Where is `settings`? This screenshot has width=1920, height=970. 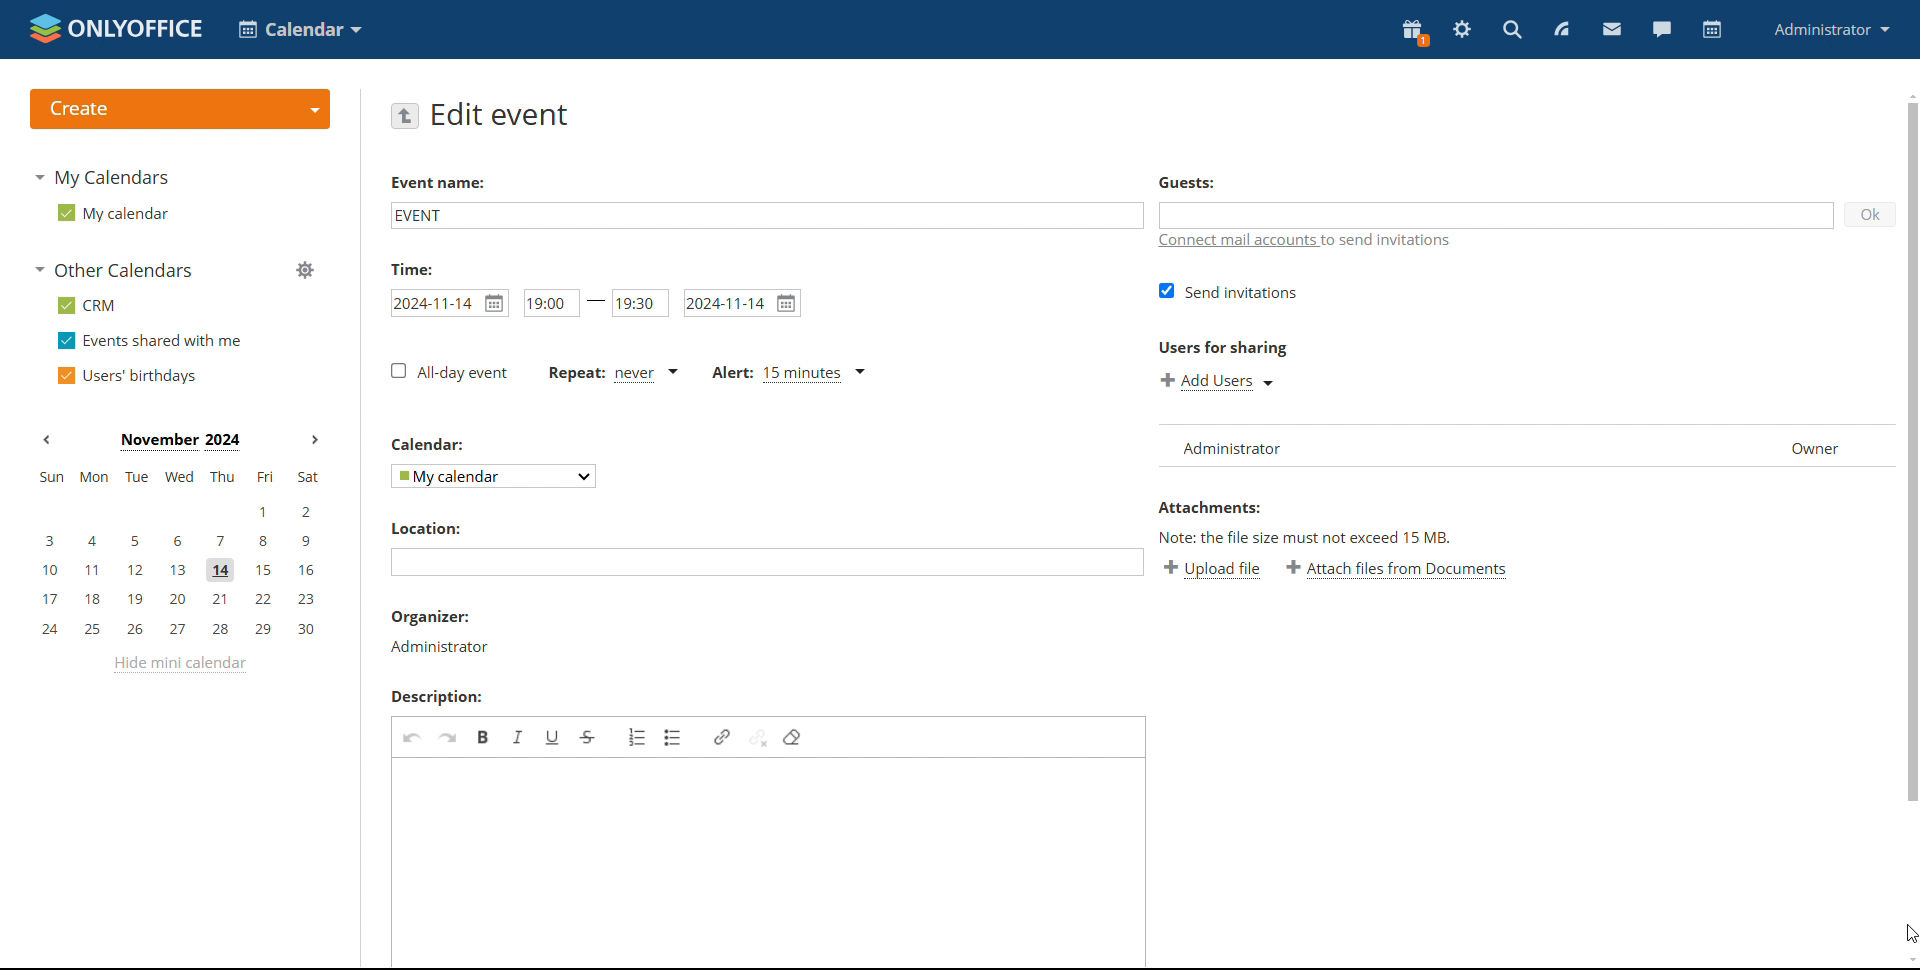
settings is located at coordinates (1461, 30).